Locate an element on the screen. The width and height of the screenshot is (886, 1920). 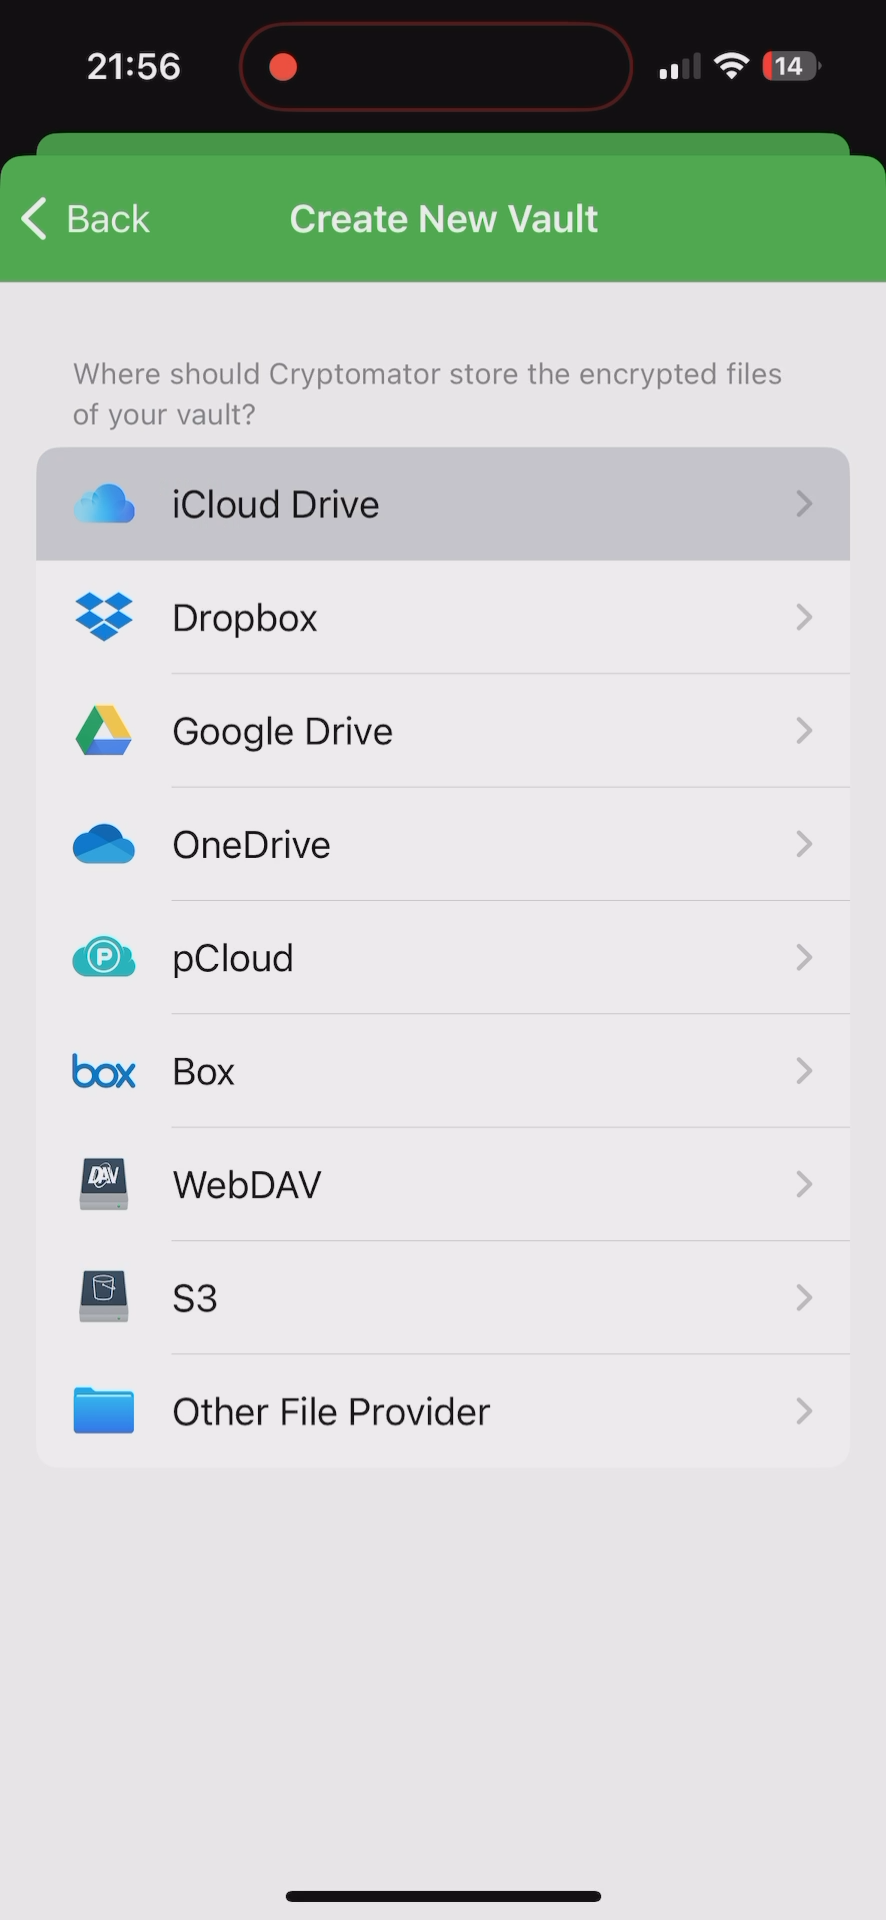
icloud drive is located at coordinates (443, 498).